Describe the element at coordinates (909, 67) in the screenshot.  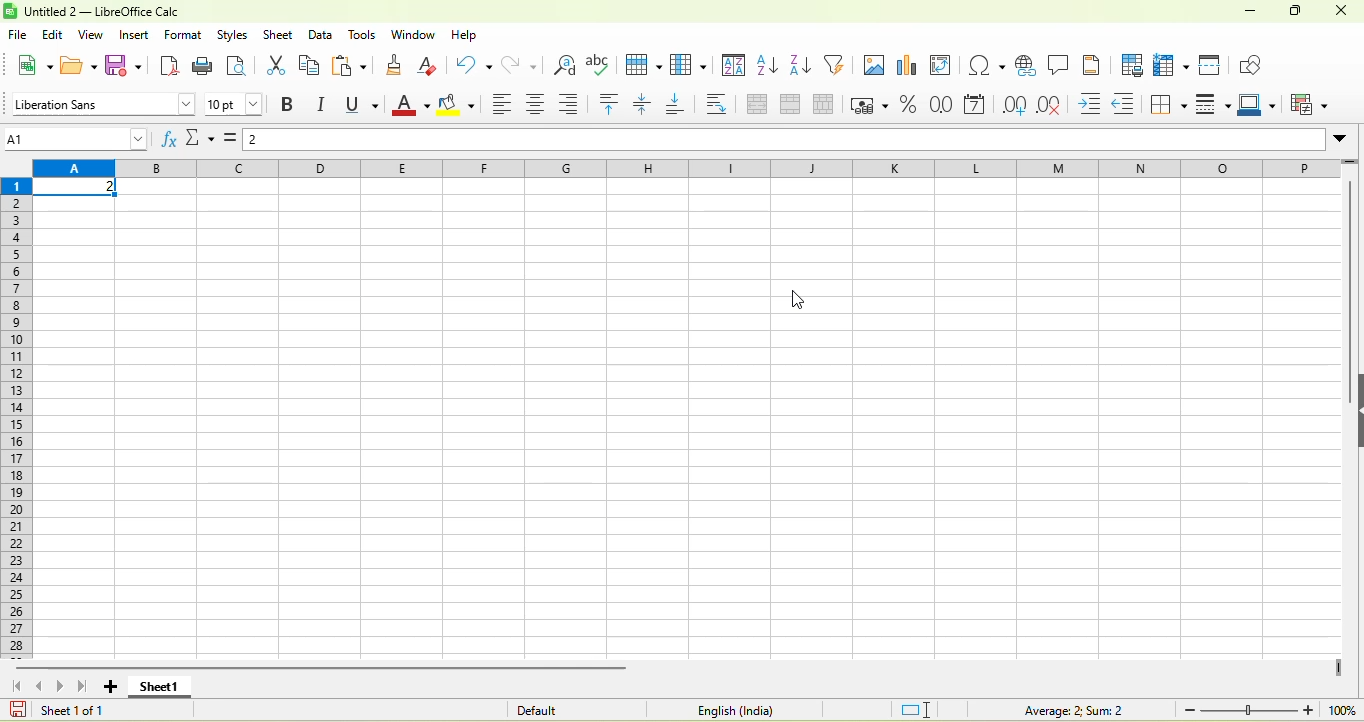
I see `chart` at that location.